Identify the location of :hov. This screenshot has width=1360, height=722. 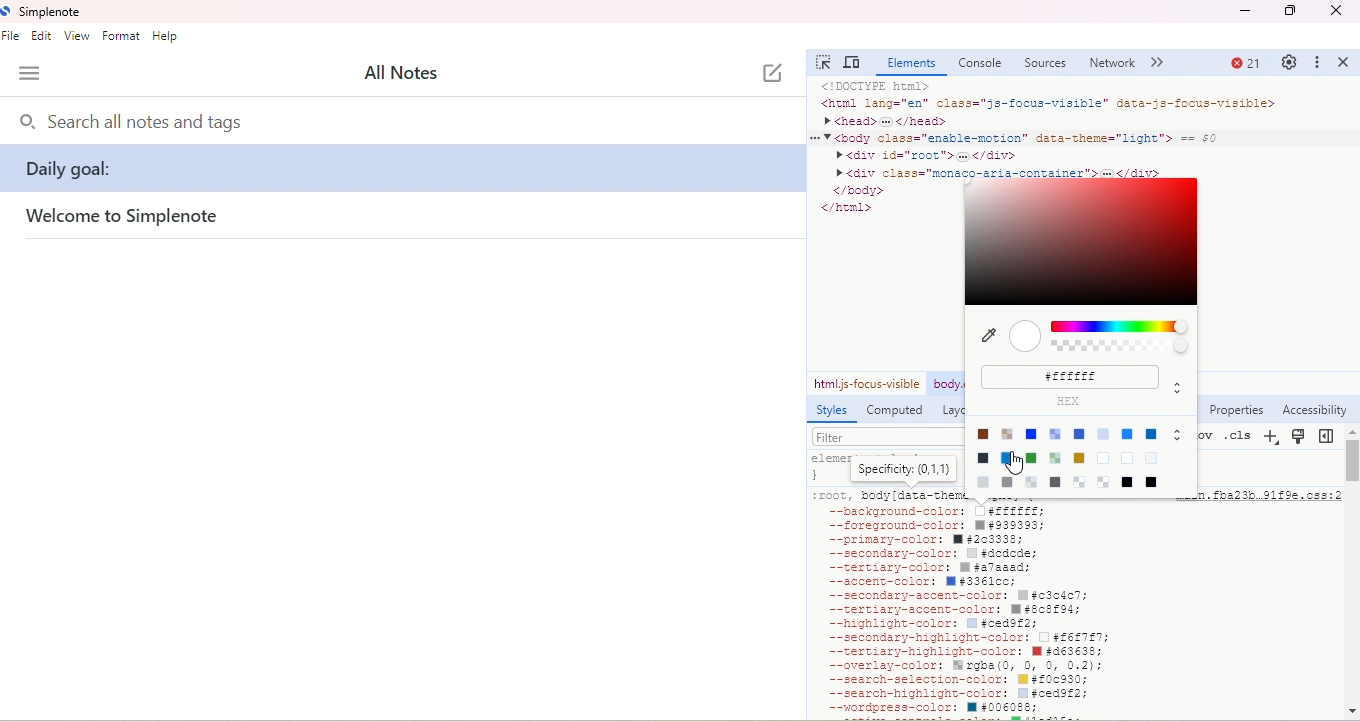
(1200, 434).